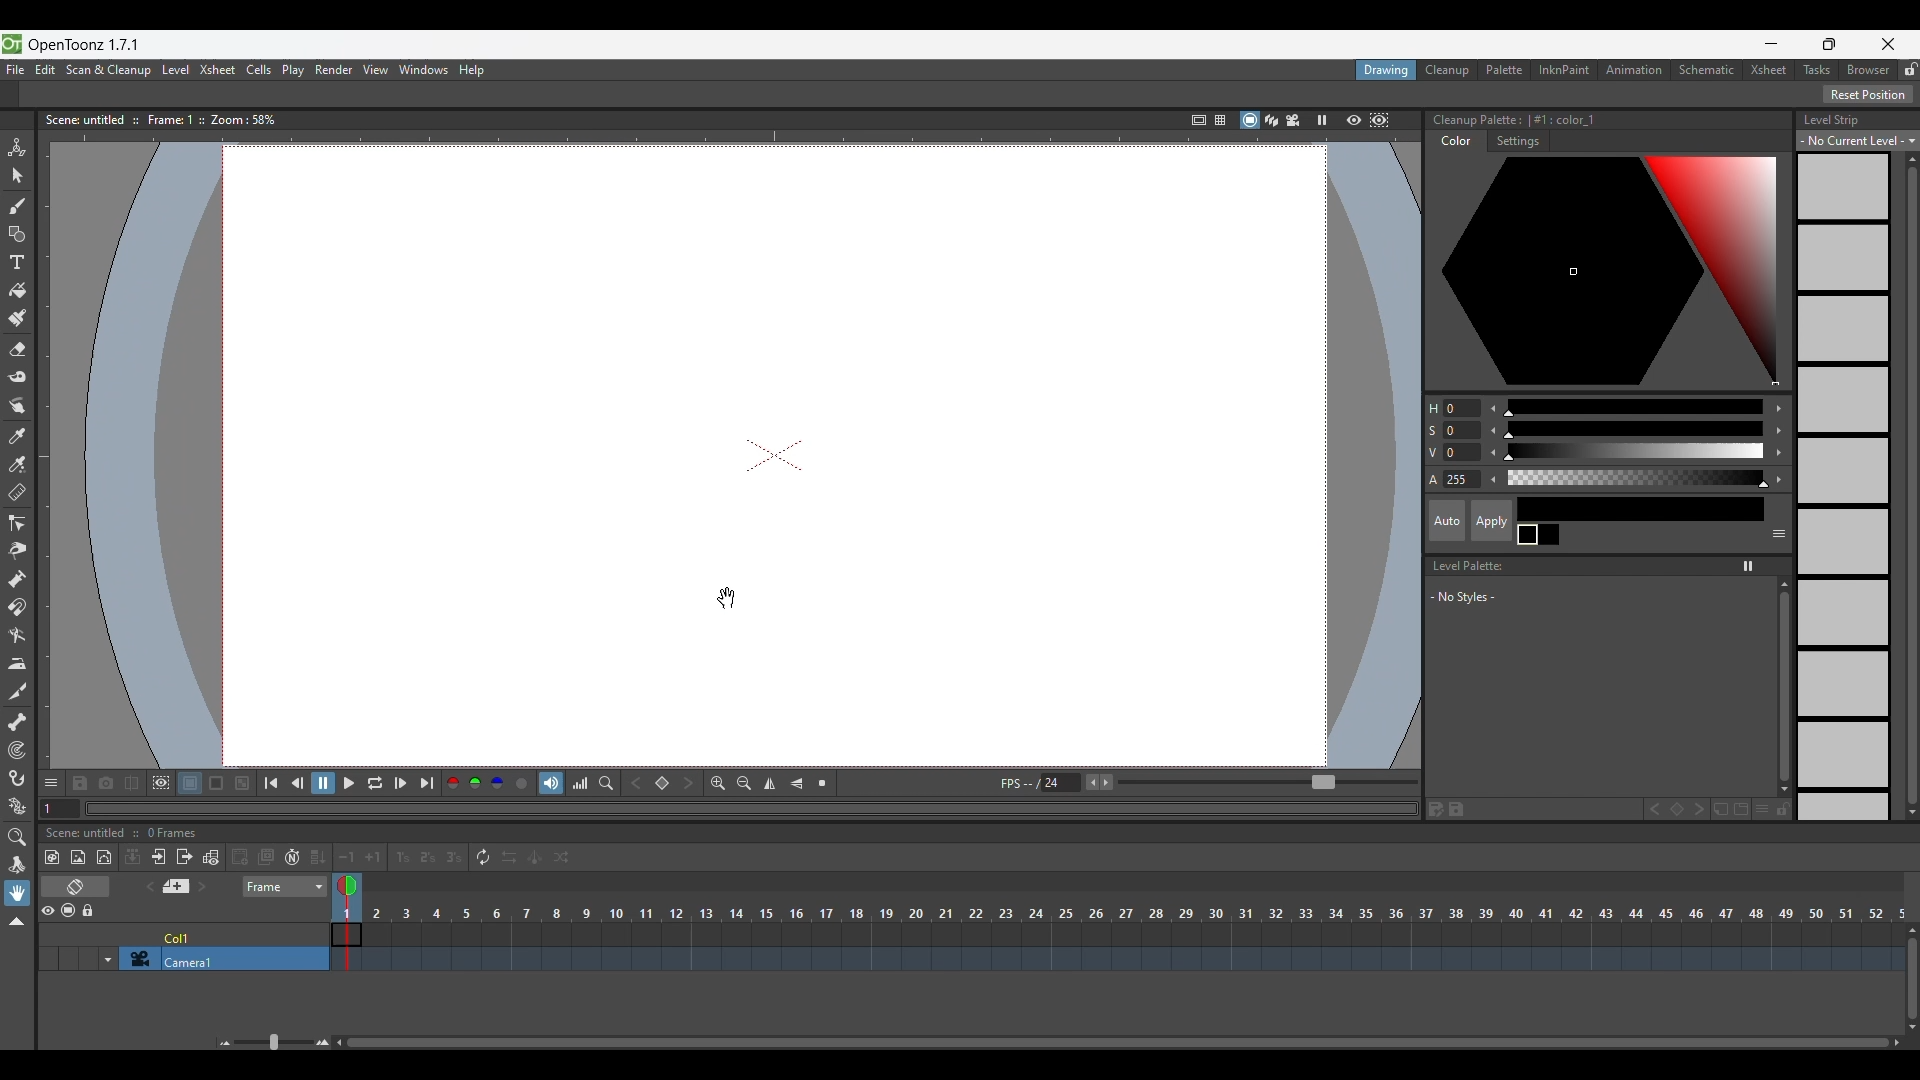  What do you see at coordinates (176, 886) in the screenshot?
I see `Add new memo` at bounding box center [176, 886].